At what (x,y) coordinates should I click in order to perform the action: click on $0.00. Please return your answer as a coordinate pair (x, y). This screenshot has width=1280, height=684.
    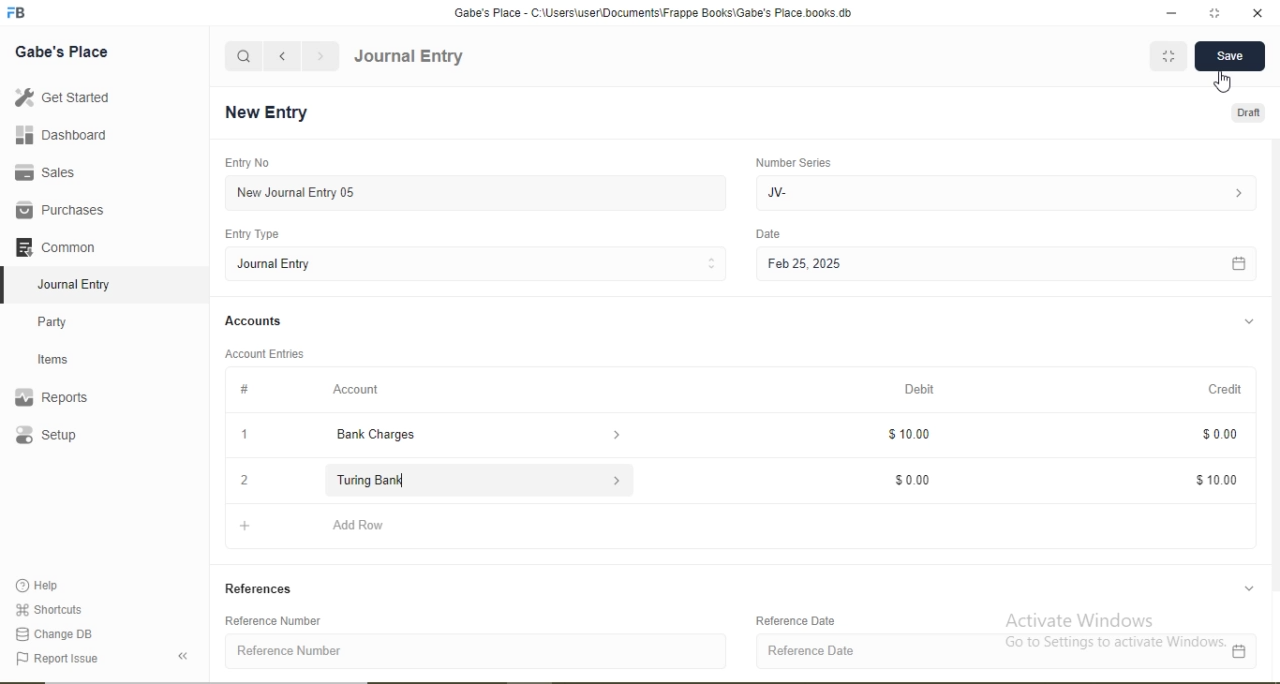
    Looking at the image, I should click on (911, 482).